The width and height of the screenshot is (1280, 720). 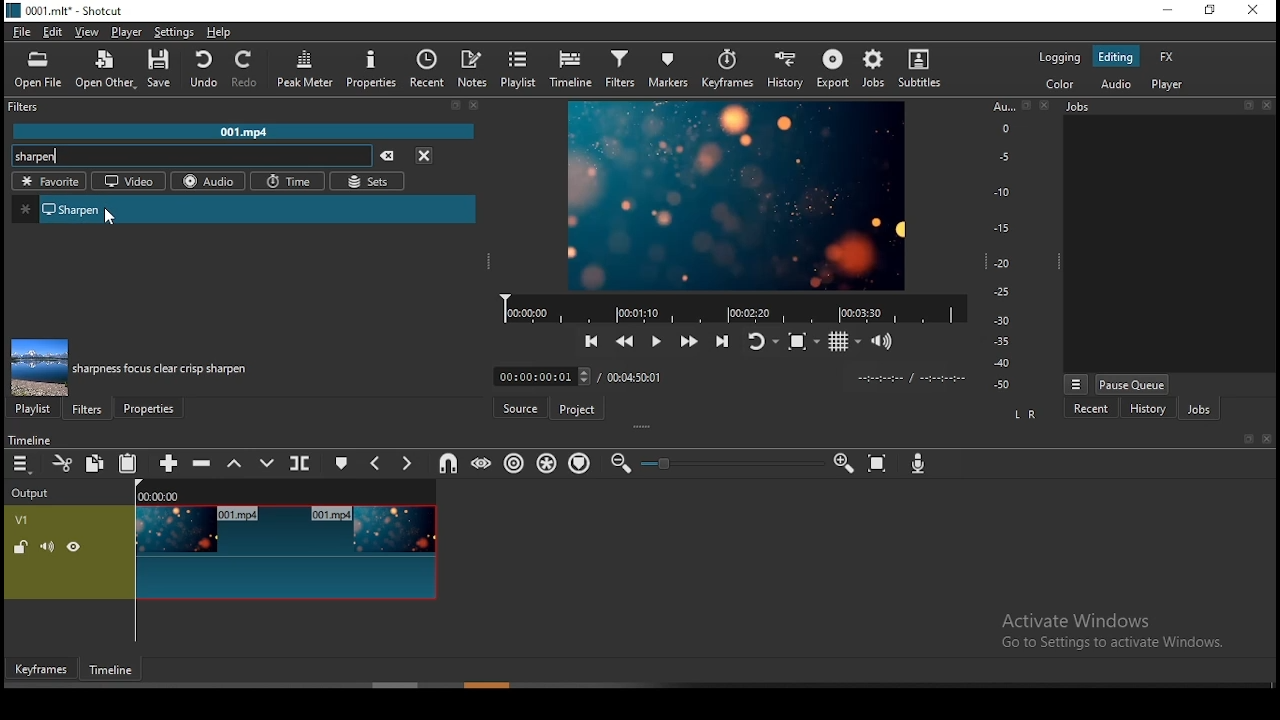 What do you see at coordinates (173, 33) in the screenshot?
I see `settings` at bounding box center [173, 33].